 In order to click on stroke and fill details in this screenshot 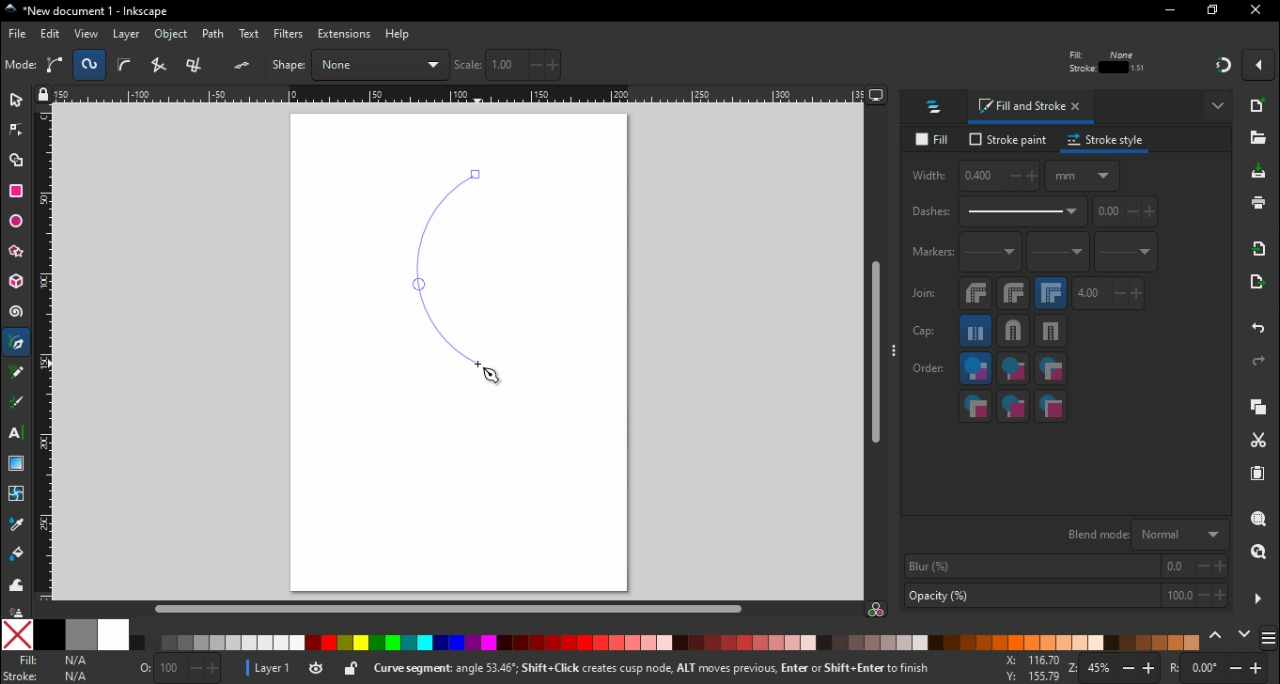, I will do `click(1106, 61)`.